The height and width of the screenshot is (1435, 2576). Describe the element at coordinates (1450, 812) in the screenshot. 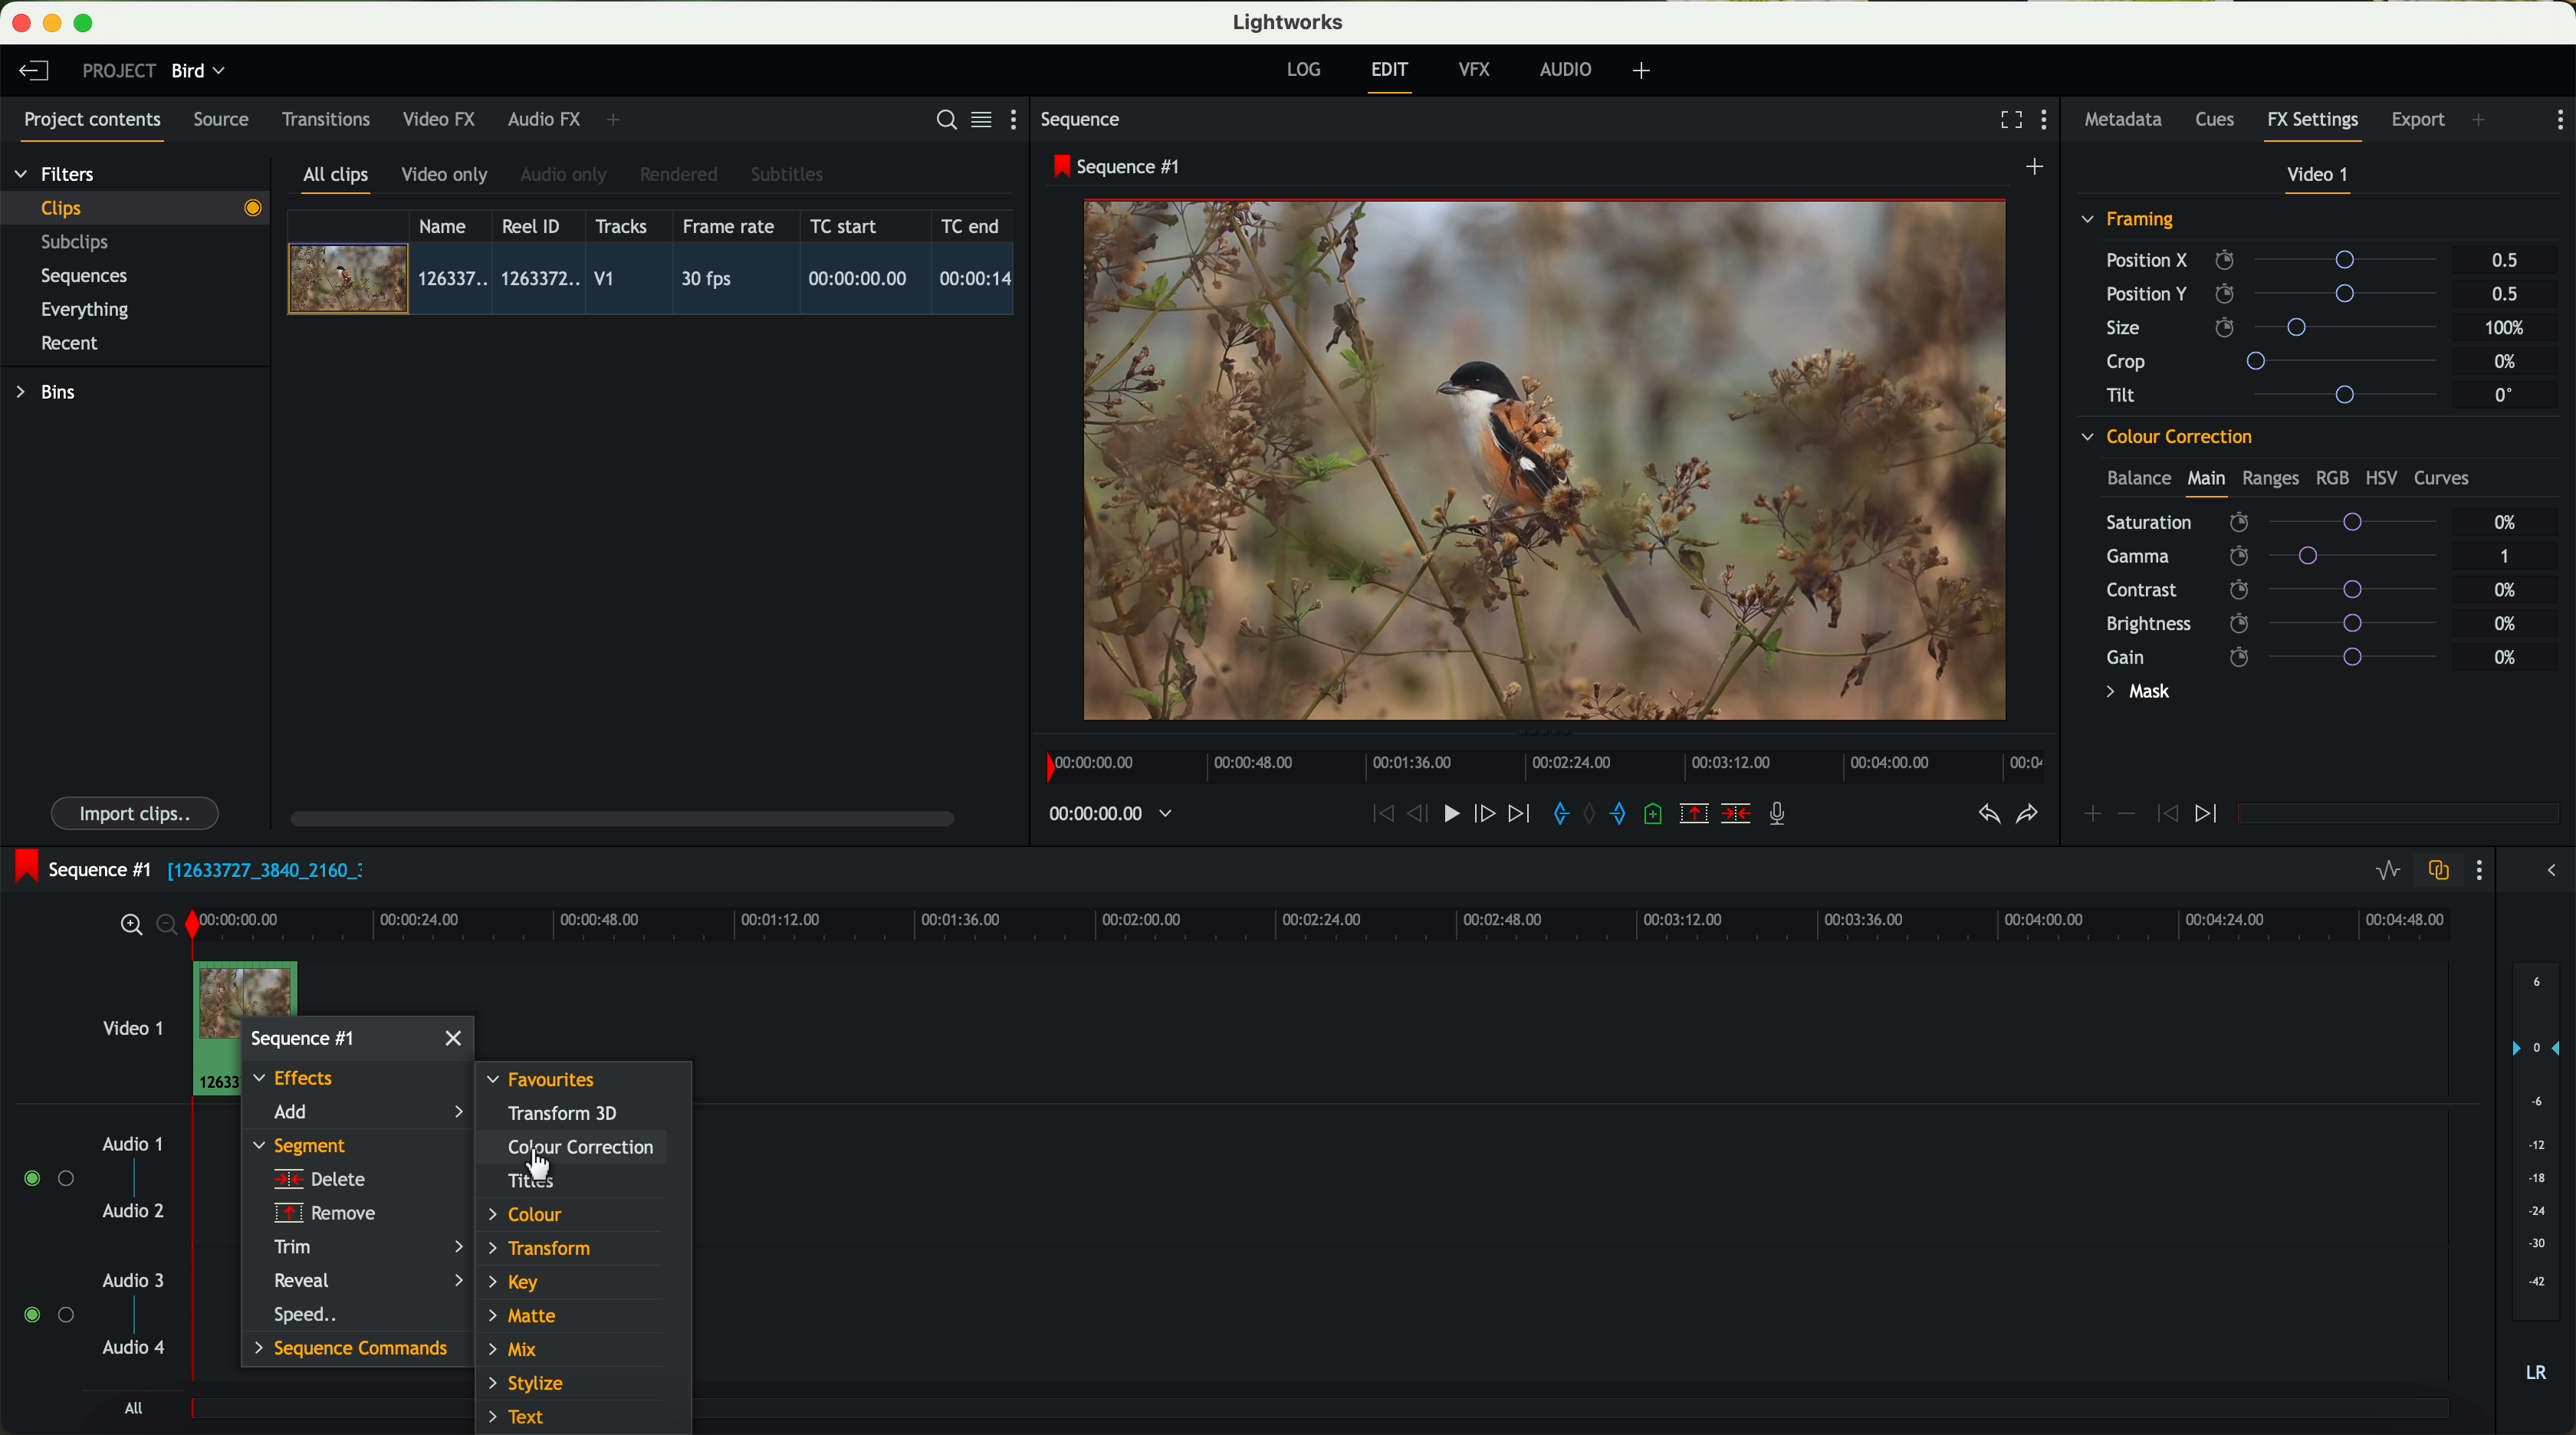

I see `play` at that location.